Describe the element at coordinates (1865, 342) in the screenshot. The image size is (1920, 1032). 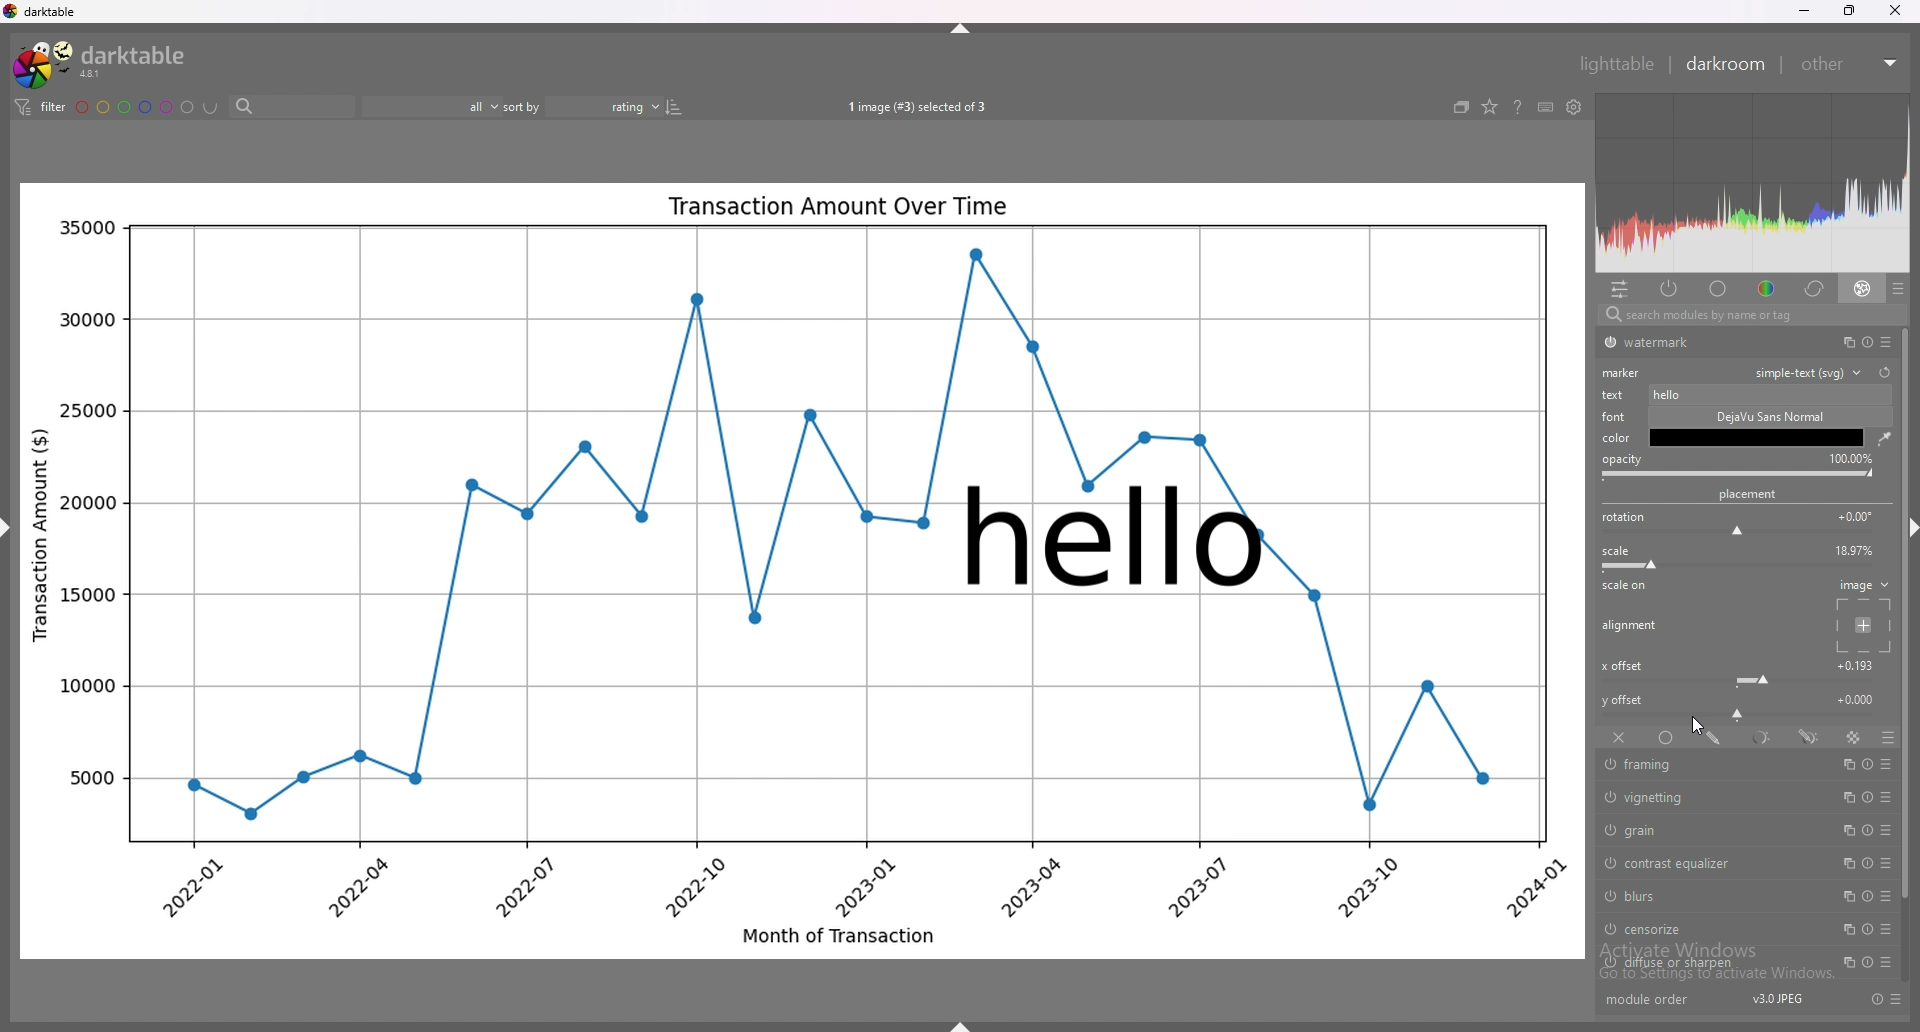
I see `reset` at that location.